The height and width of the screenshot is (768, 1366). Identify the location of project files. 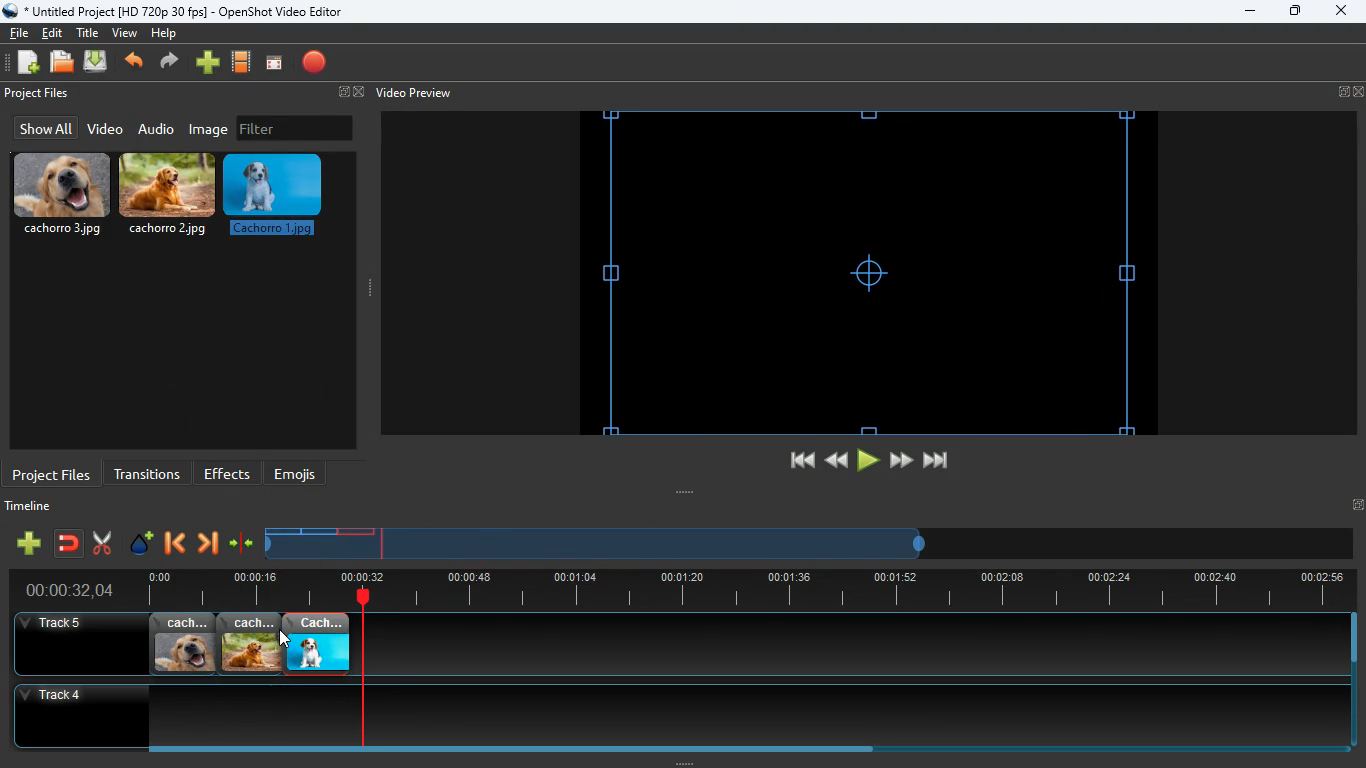
(52, 473).